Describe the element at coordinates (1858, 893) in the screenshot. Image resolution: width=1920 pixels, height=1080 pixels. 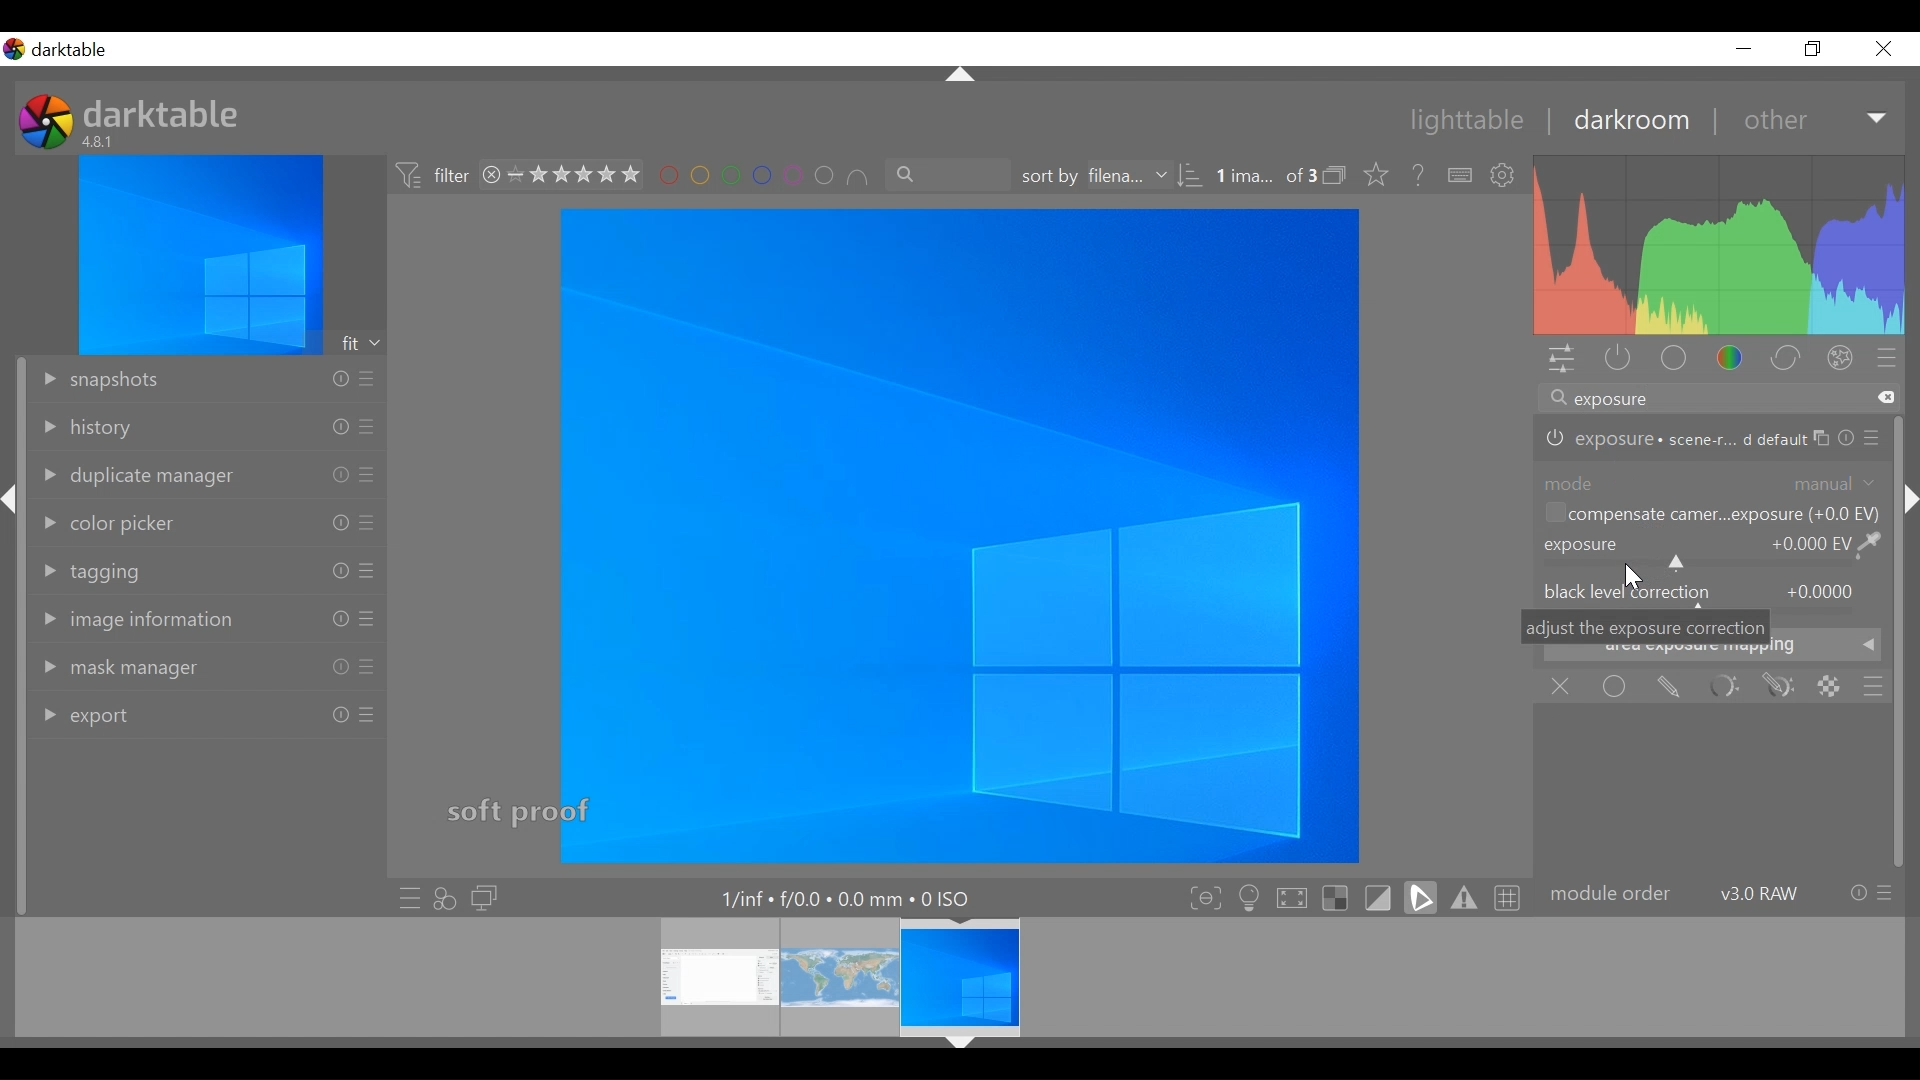
I see `info` at that location.